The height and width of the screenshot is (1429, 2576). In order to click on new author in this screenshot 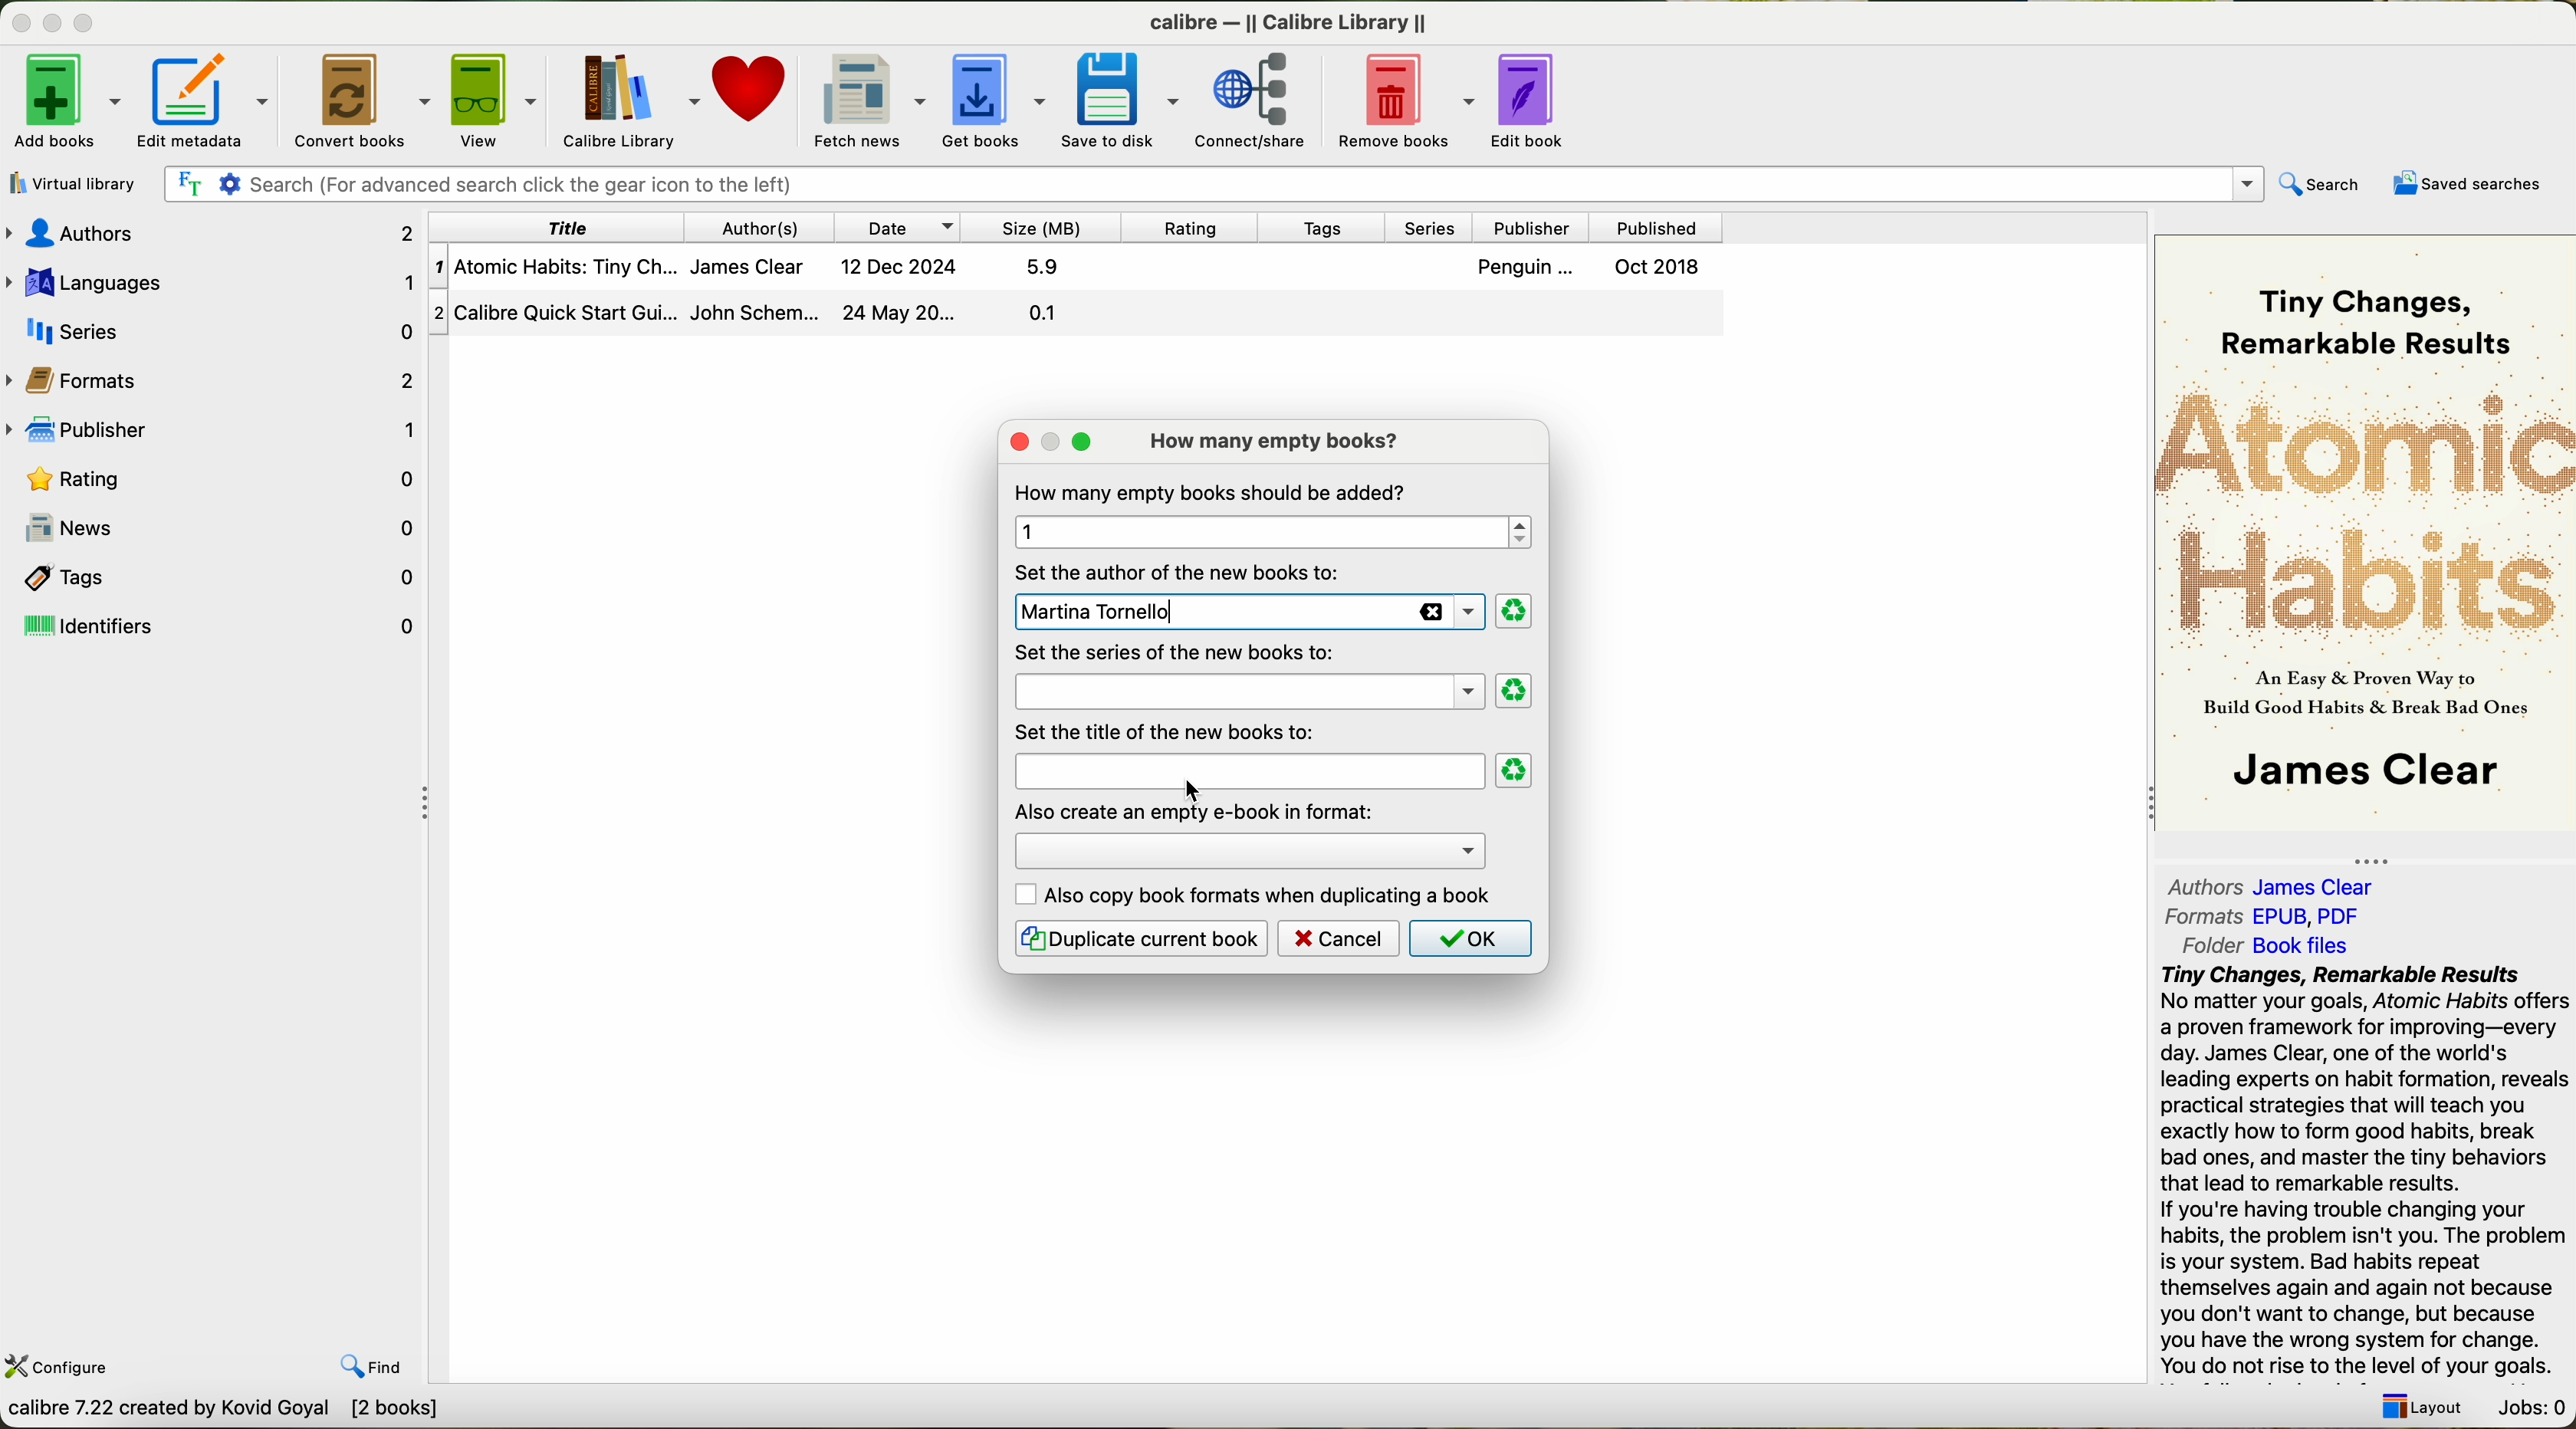, I will do `click(1244, 613)`.